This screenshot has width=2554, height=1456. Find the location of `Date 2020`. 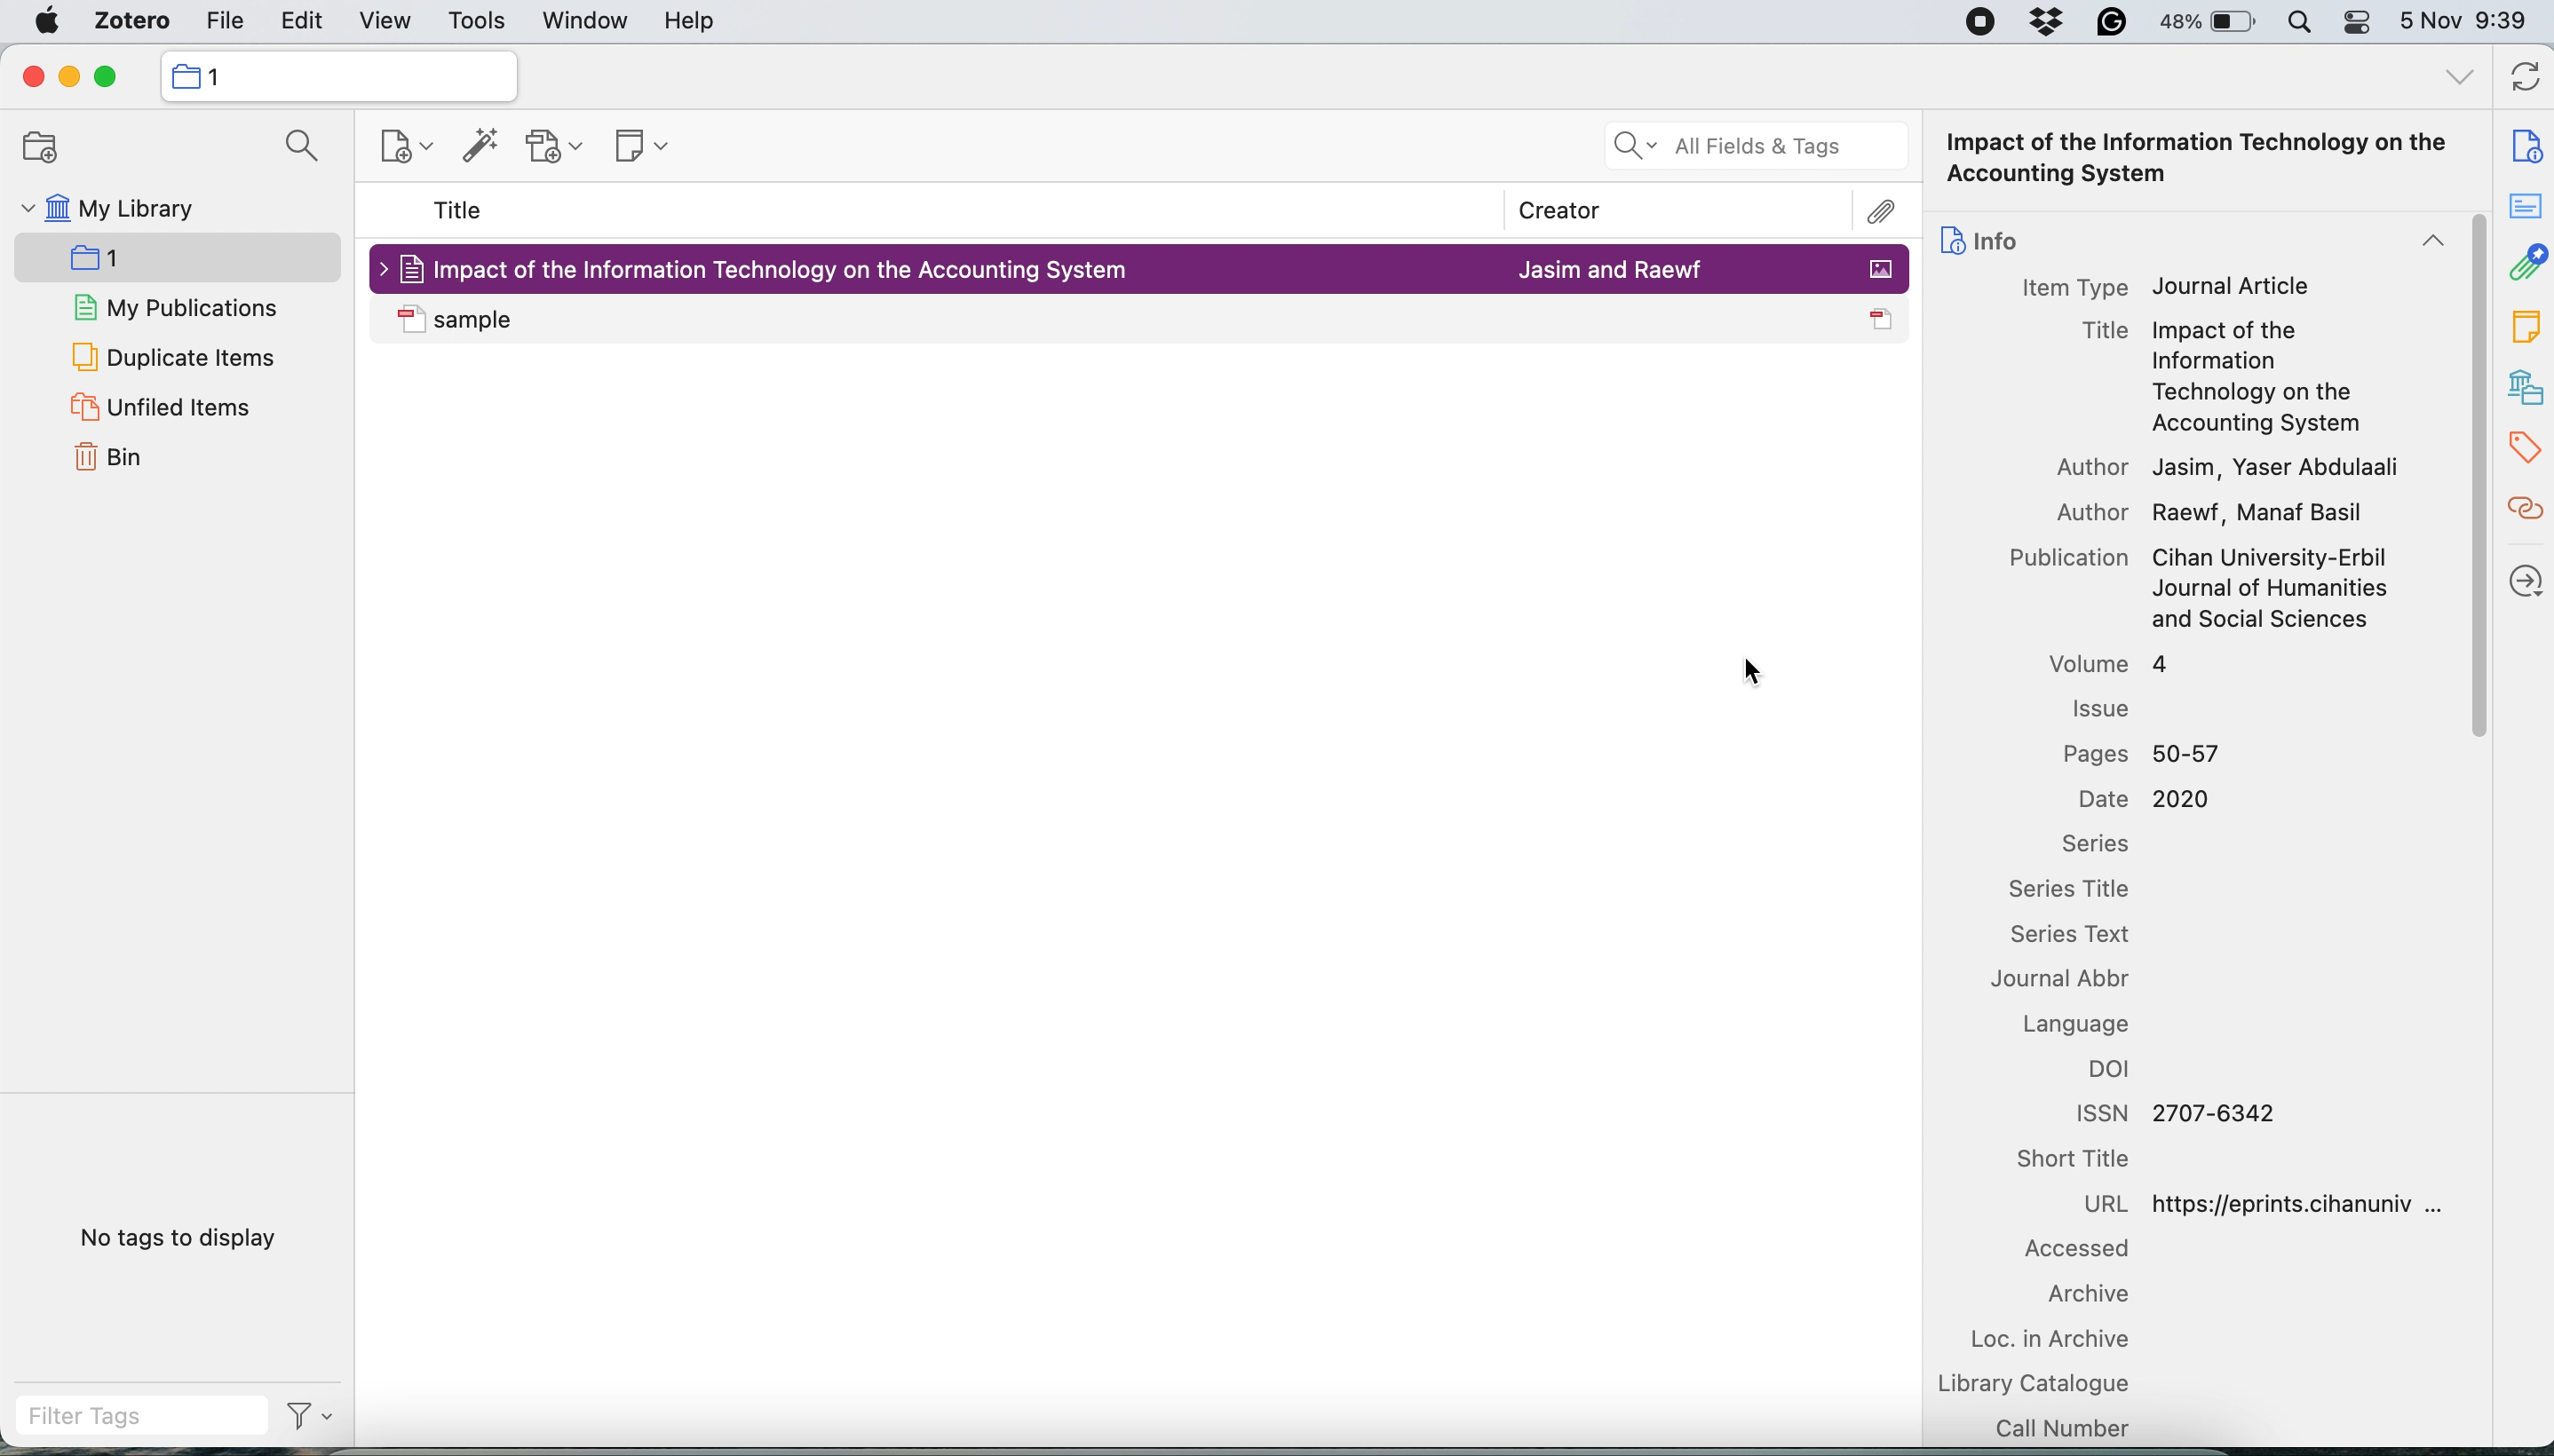

Date 2020 is located at coordinates (2149, 798).